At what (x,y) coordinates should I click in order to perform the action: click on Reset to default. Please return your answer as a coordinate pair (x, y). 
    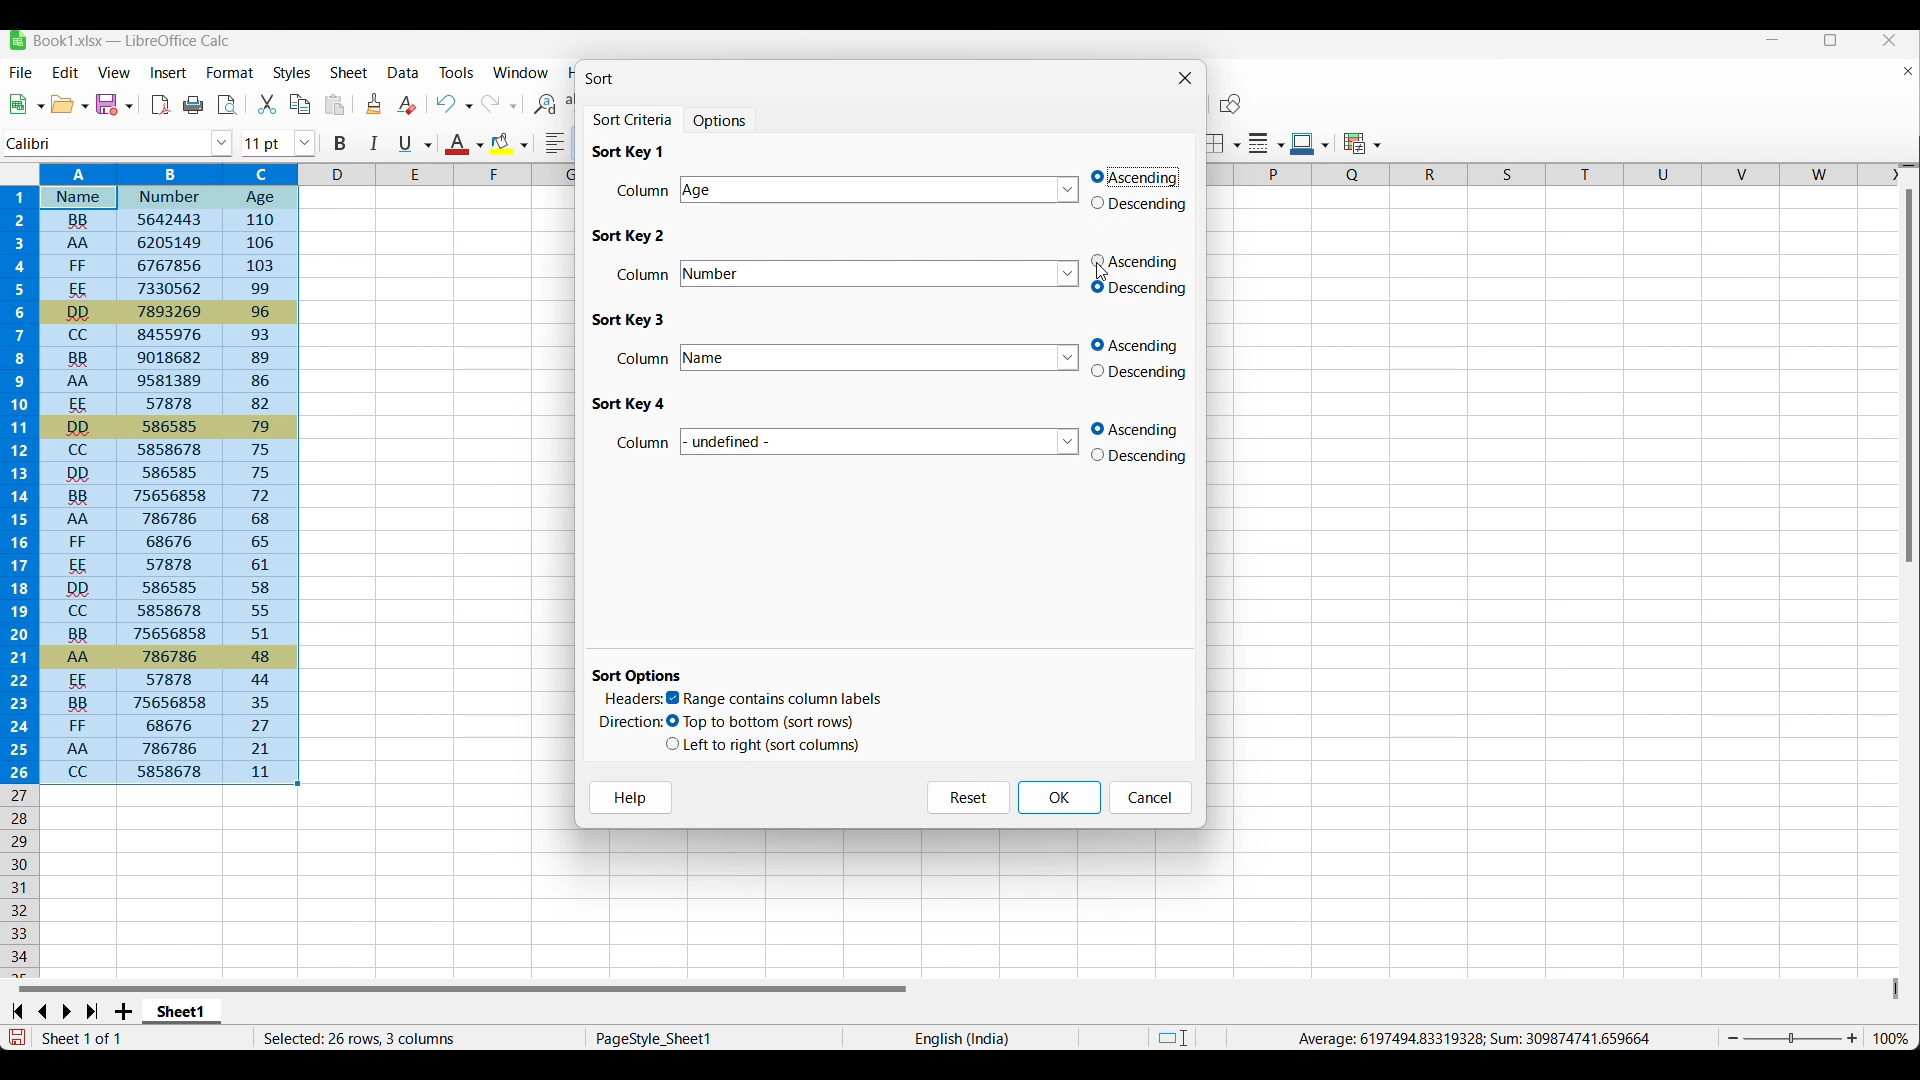
    Looking at the image, I should click on (968, 798).